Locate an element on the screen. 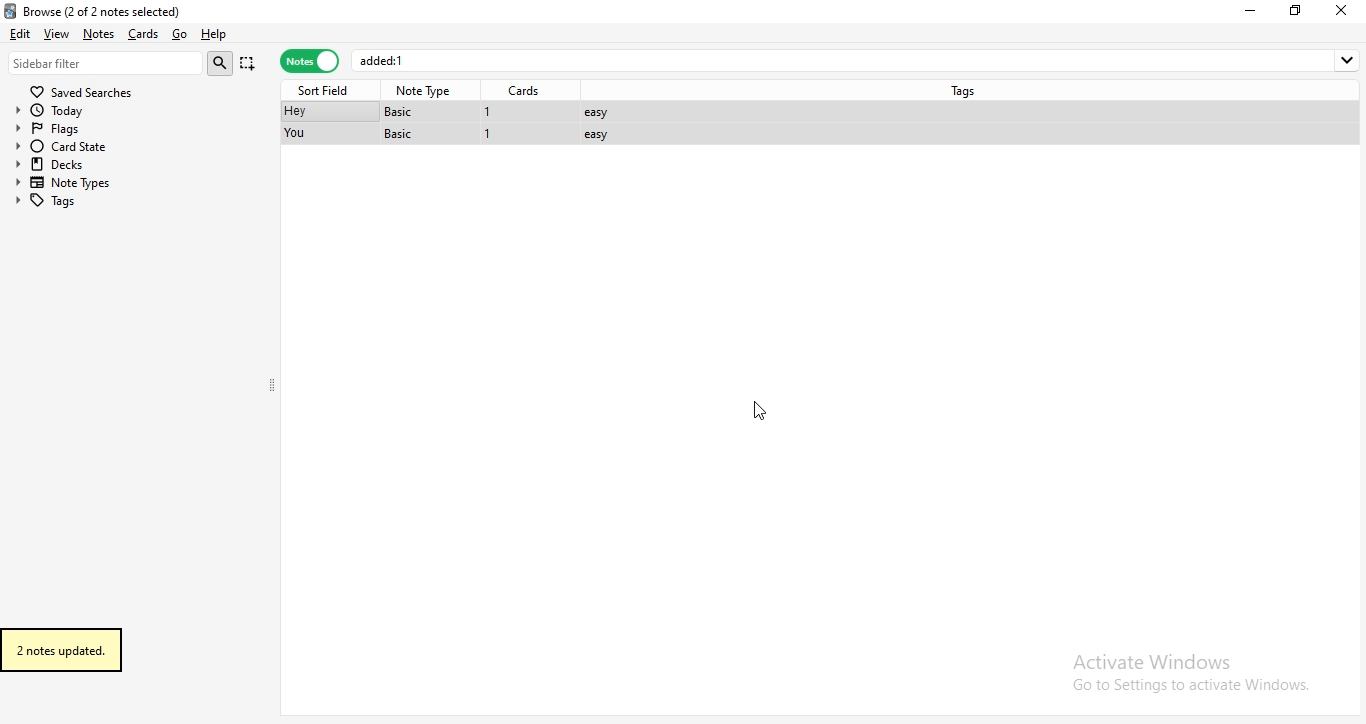  view is located at coordinates (58, 33).